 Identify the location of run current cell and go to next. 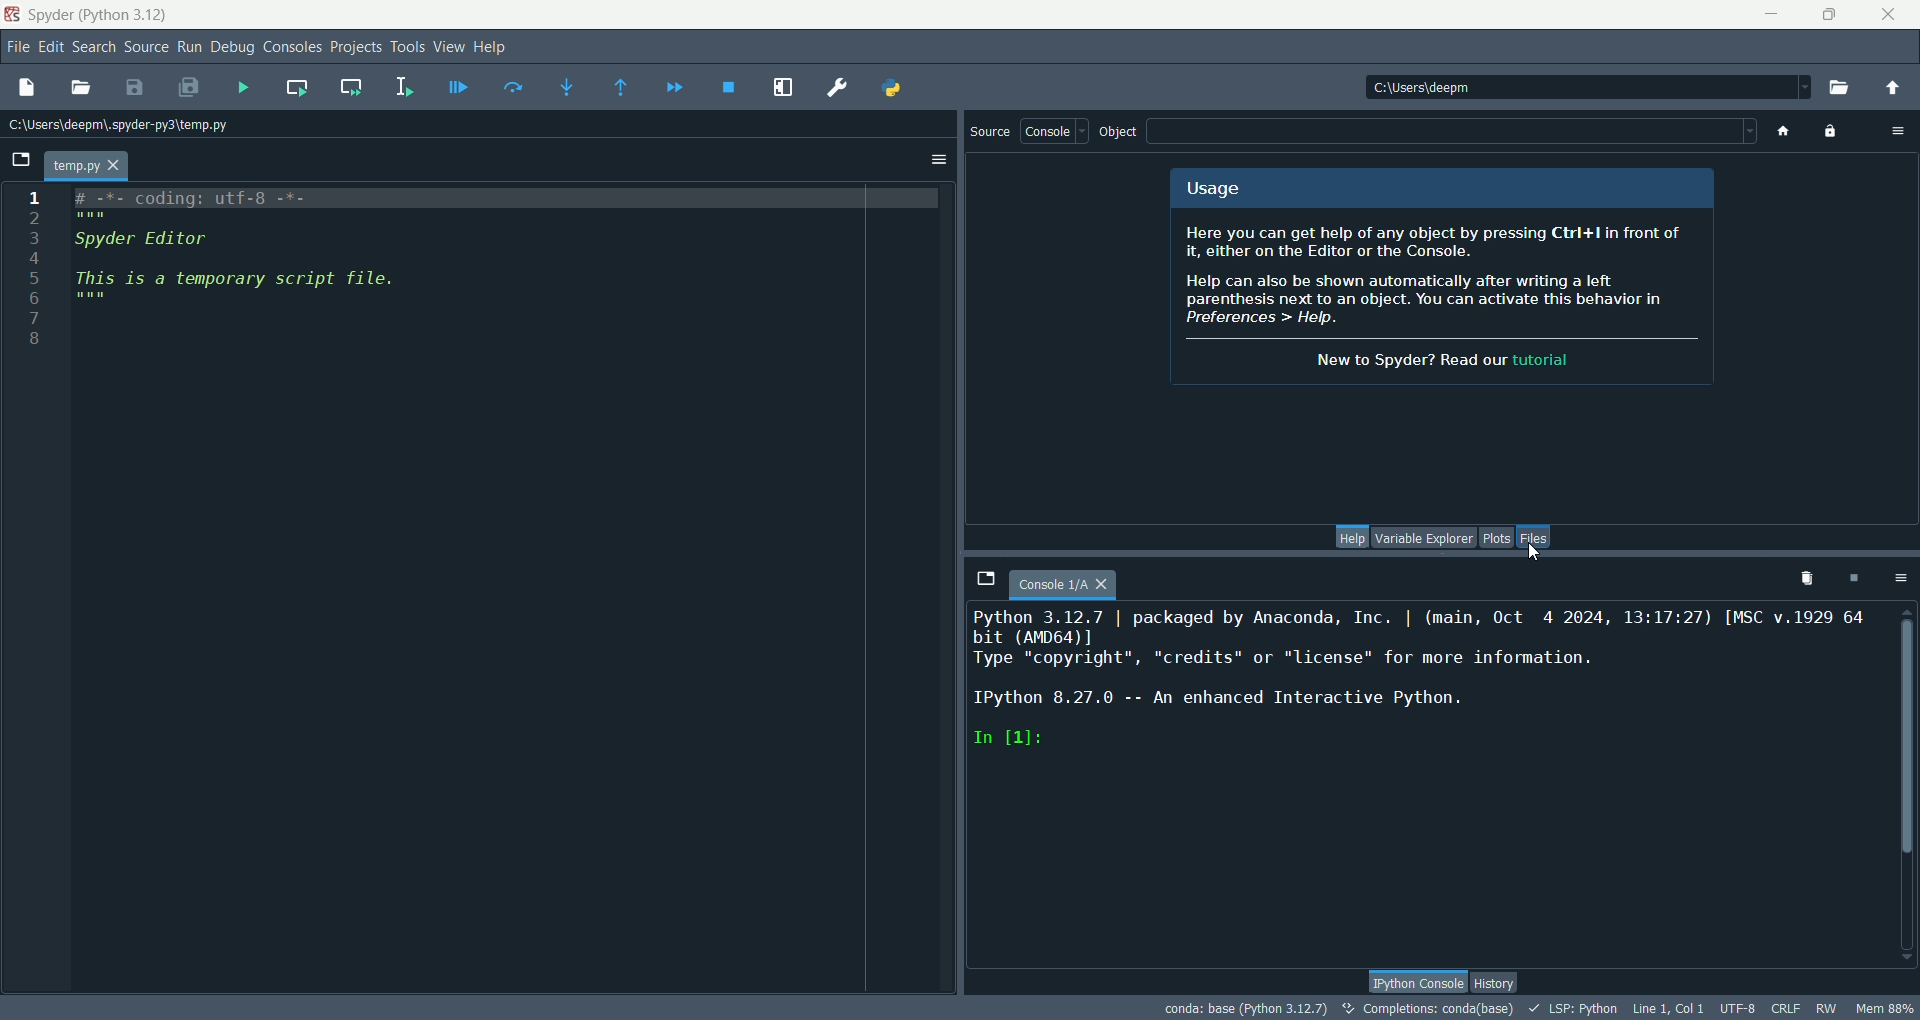
(352, 87).